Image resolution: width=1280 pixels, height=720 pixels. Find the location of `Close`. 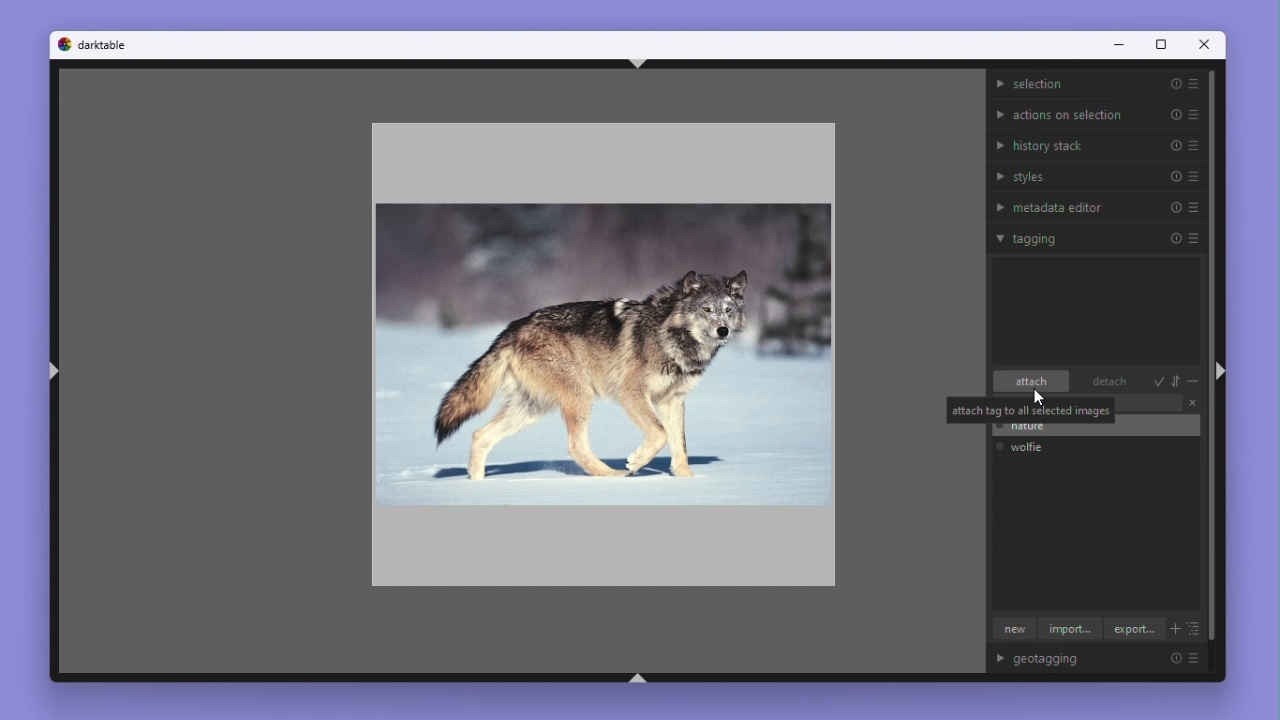

Close is located at coordinates (1192, 405).